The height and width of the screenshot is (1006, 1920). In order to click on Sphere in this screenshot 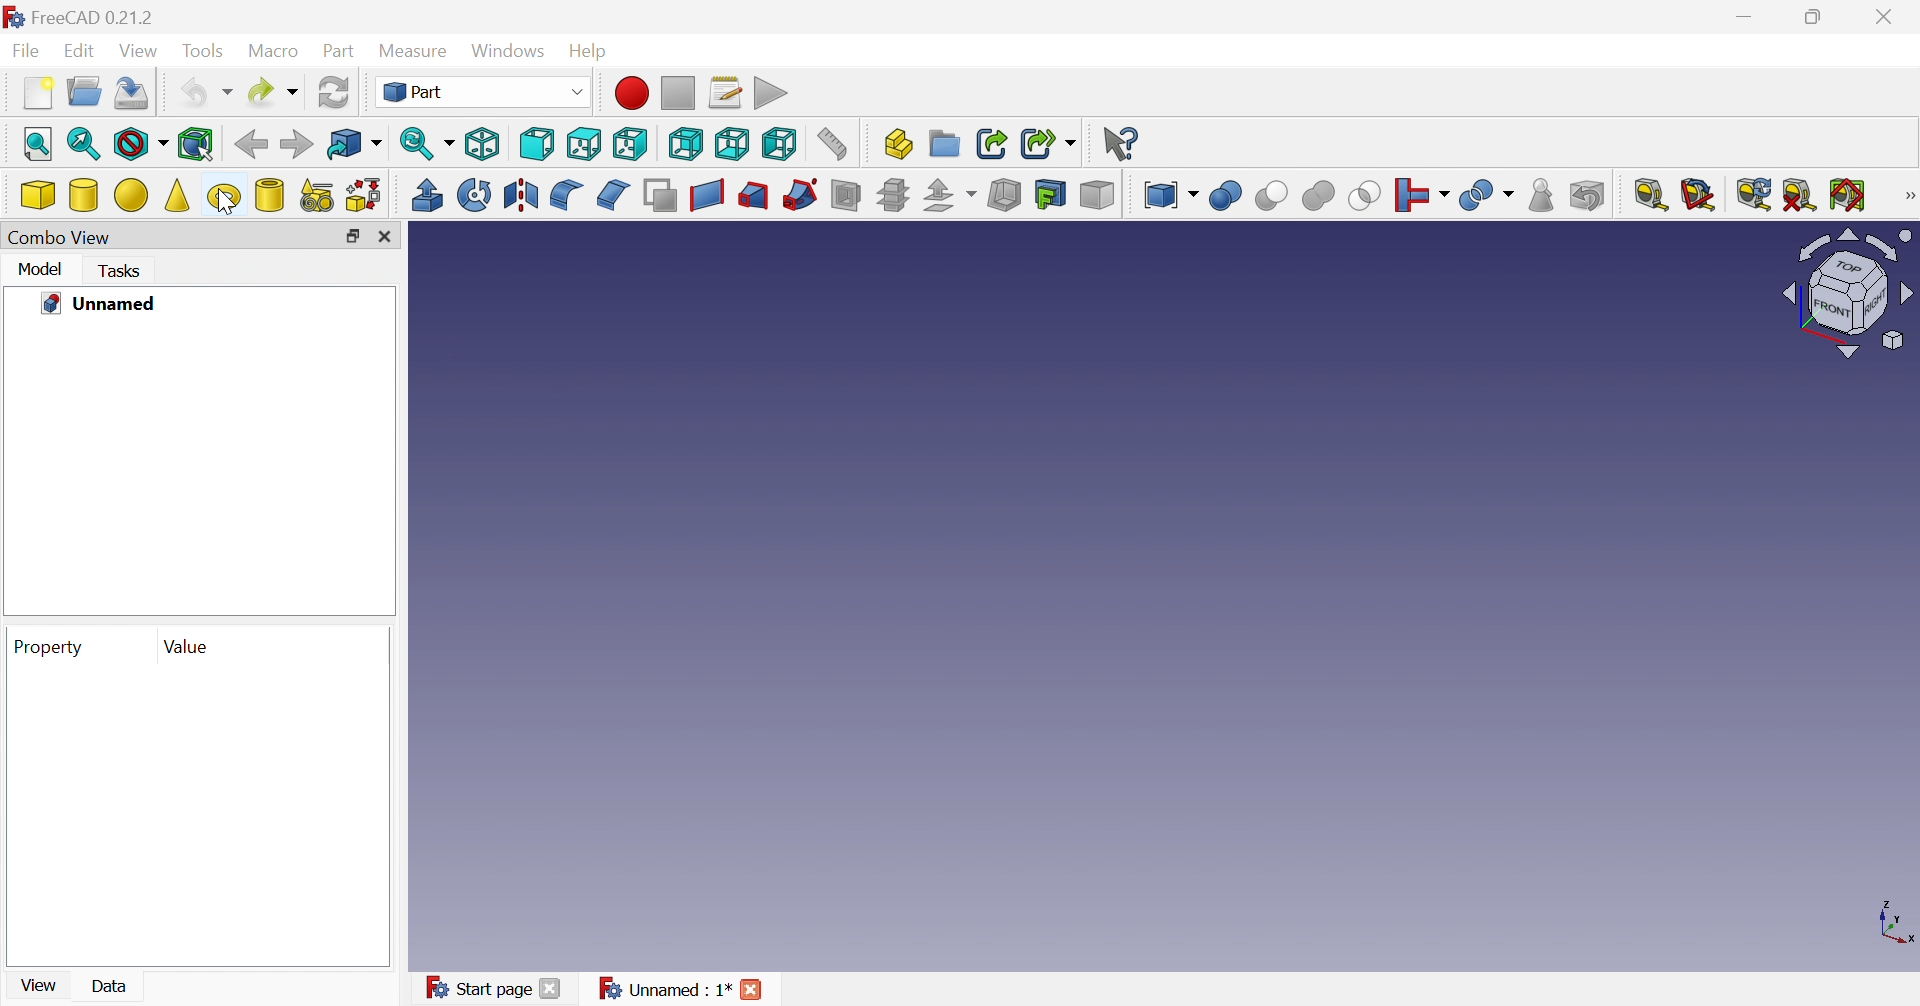, I will do `click(132, 196)`.